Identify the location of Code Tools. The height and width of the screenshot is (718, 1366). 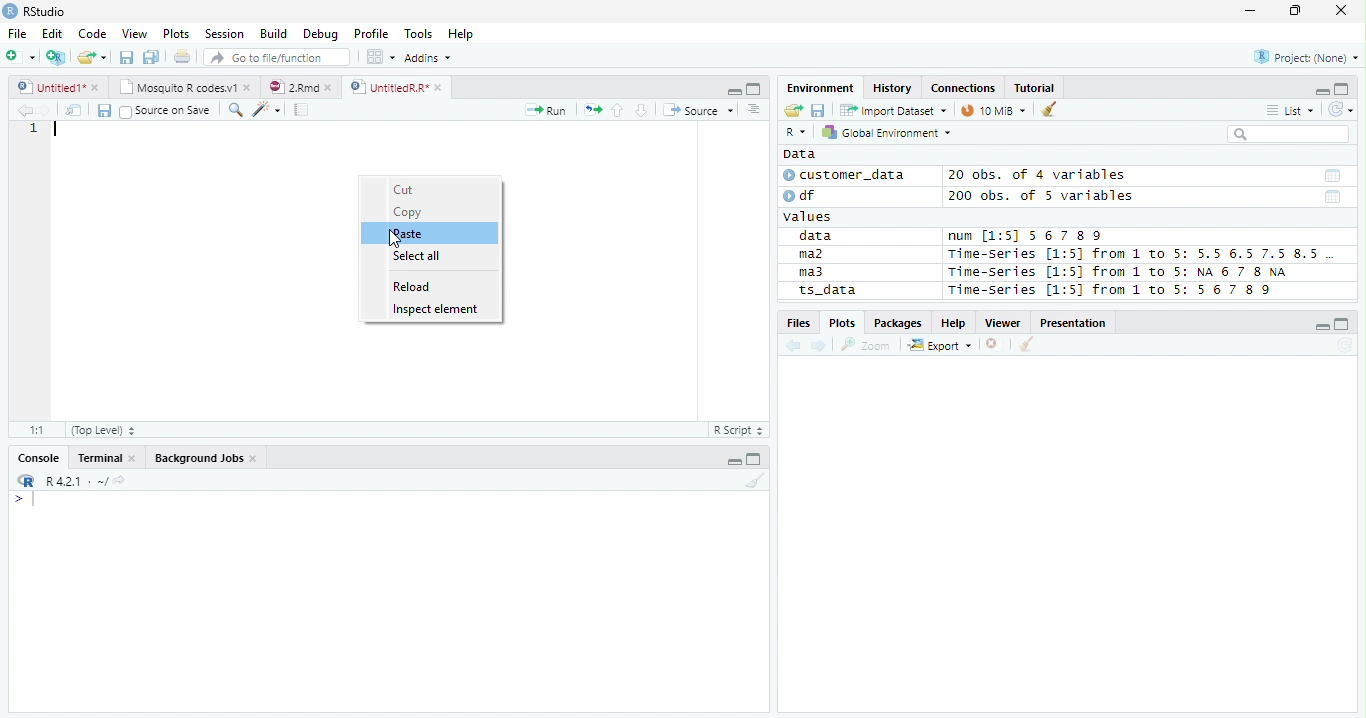
(266, 110).